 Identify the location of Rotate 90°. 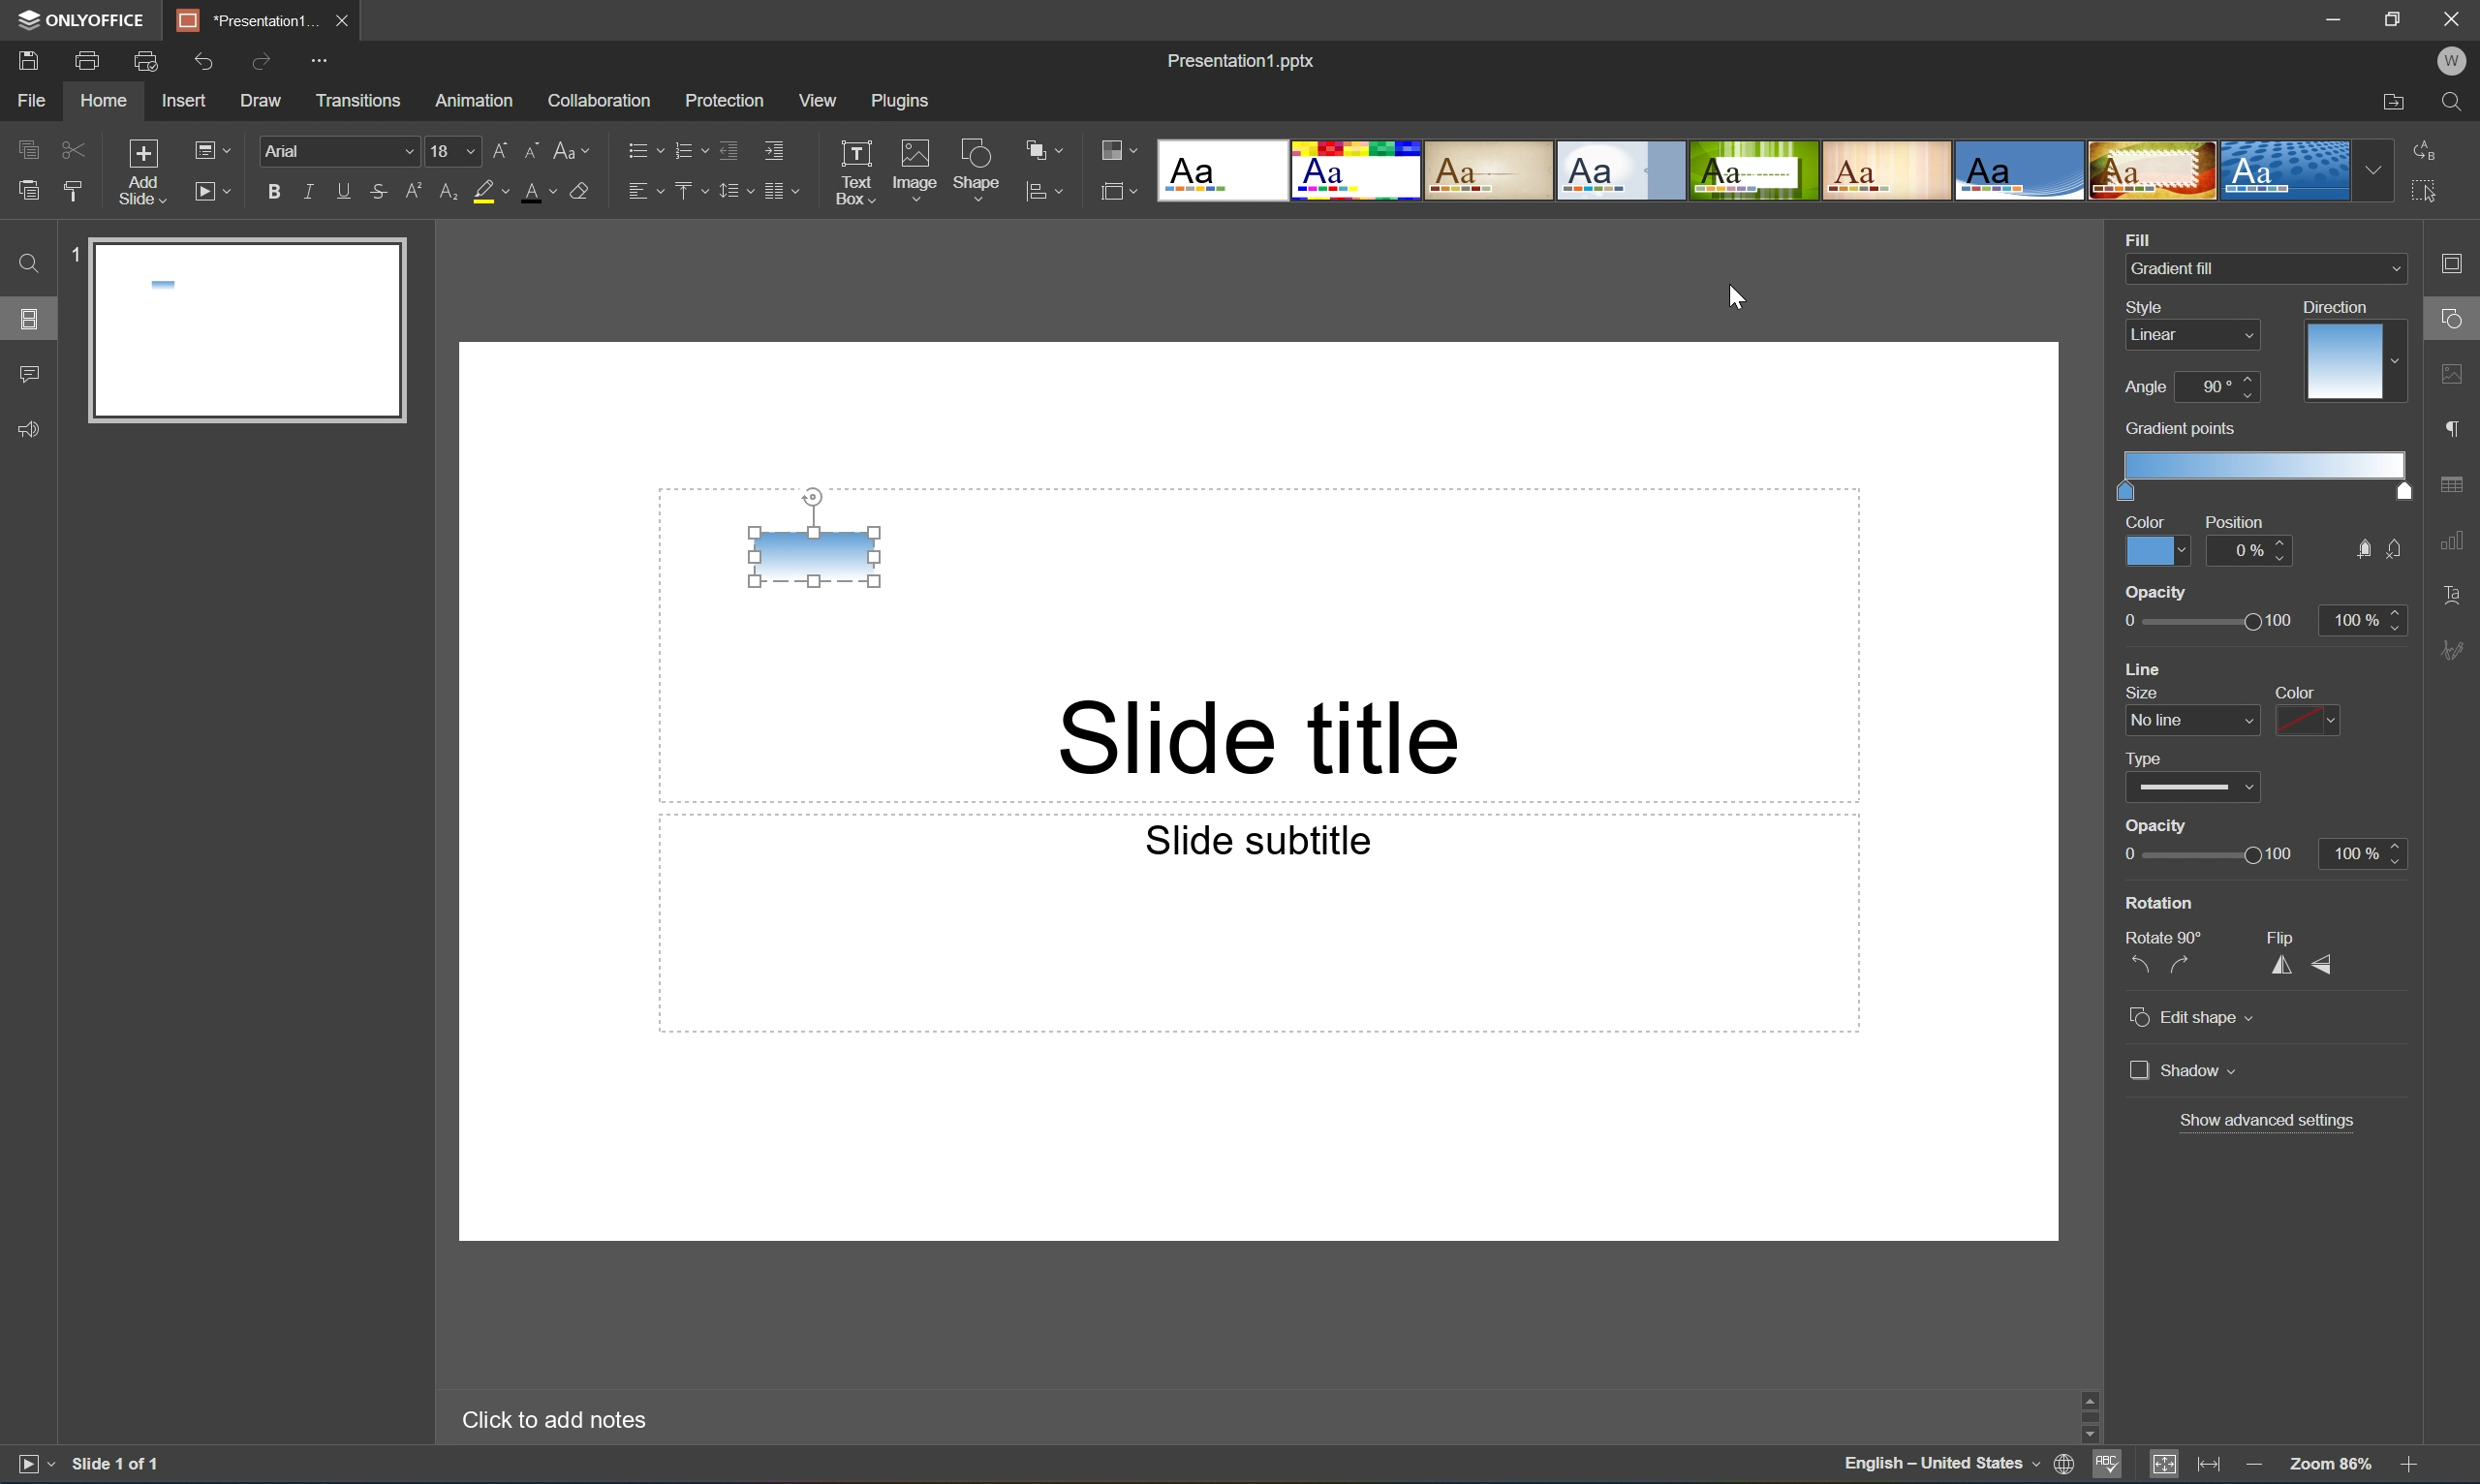
(2166, 935).